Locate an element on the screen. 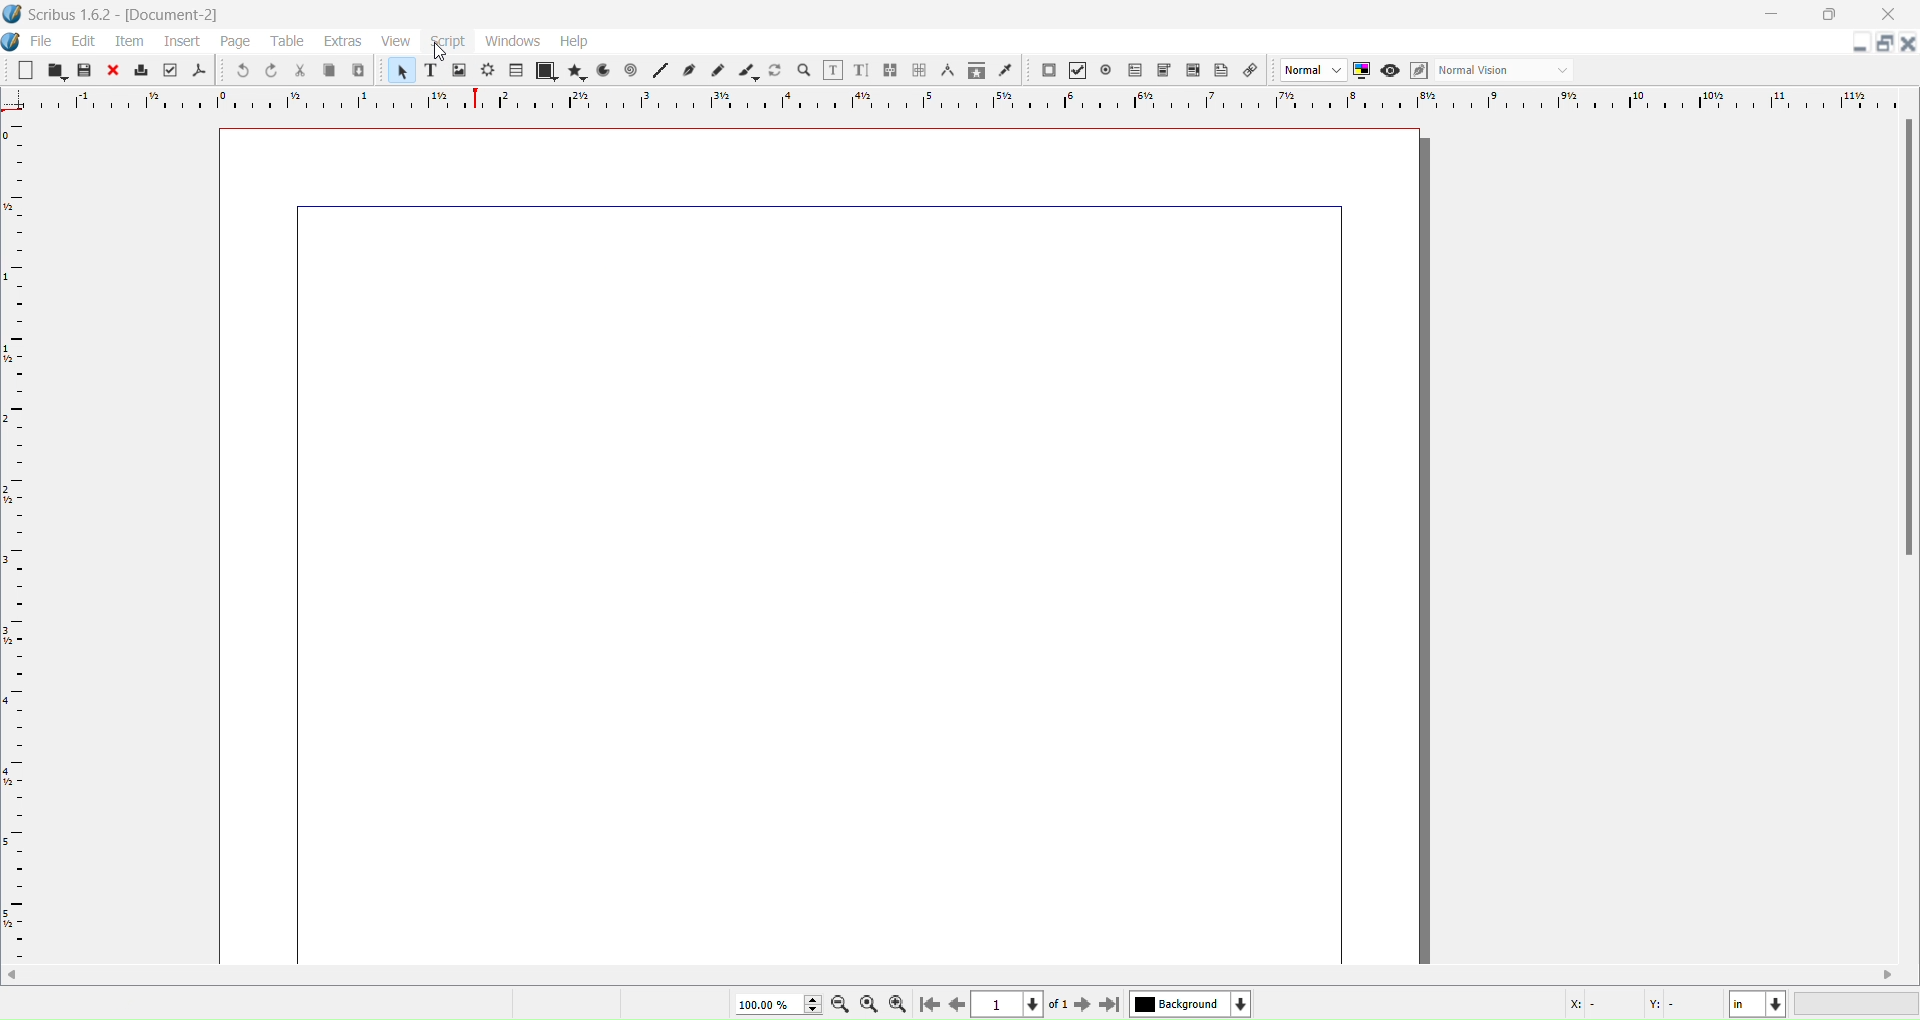 Image resolution: width=1920 pixels, height=1020 pixels. Go to the last page is located at coordinates (1112, 1004).